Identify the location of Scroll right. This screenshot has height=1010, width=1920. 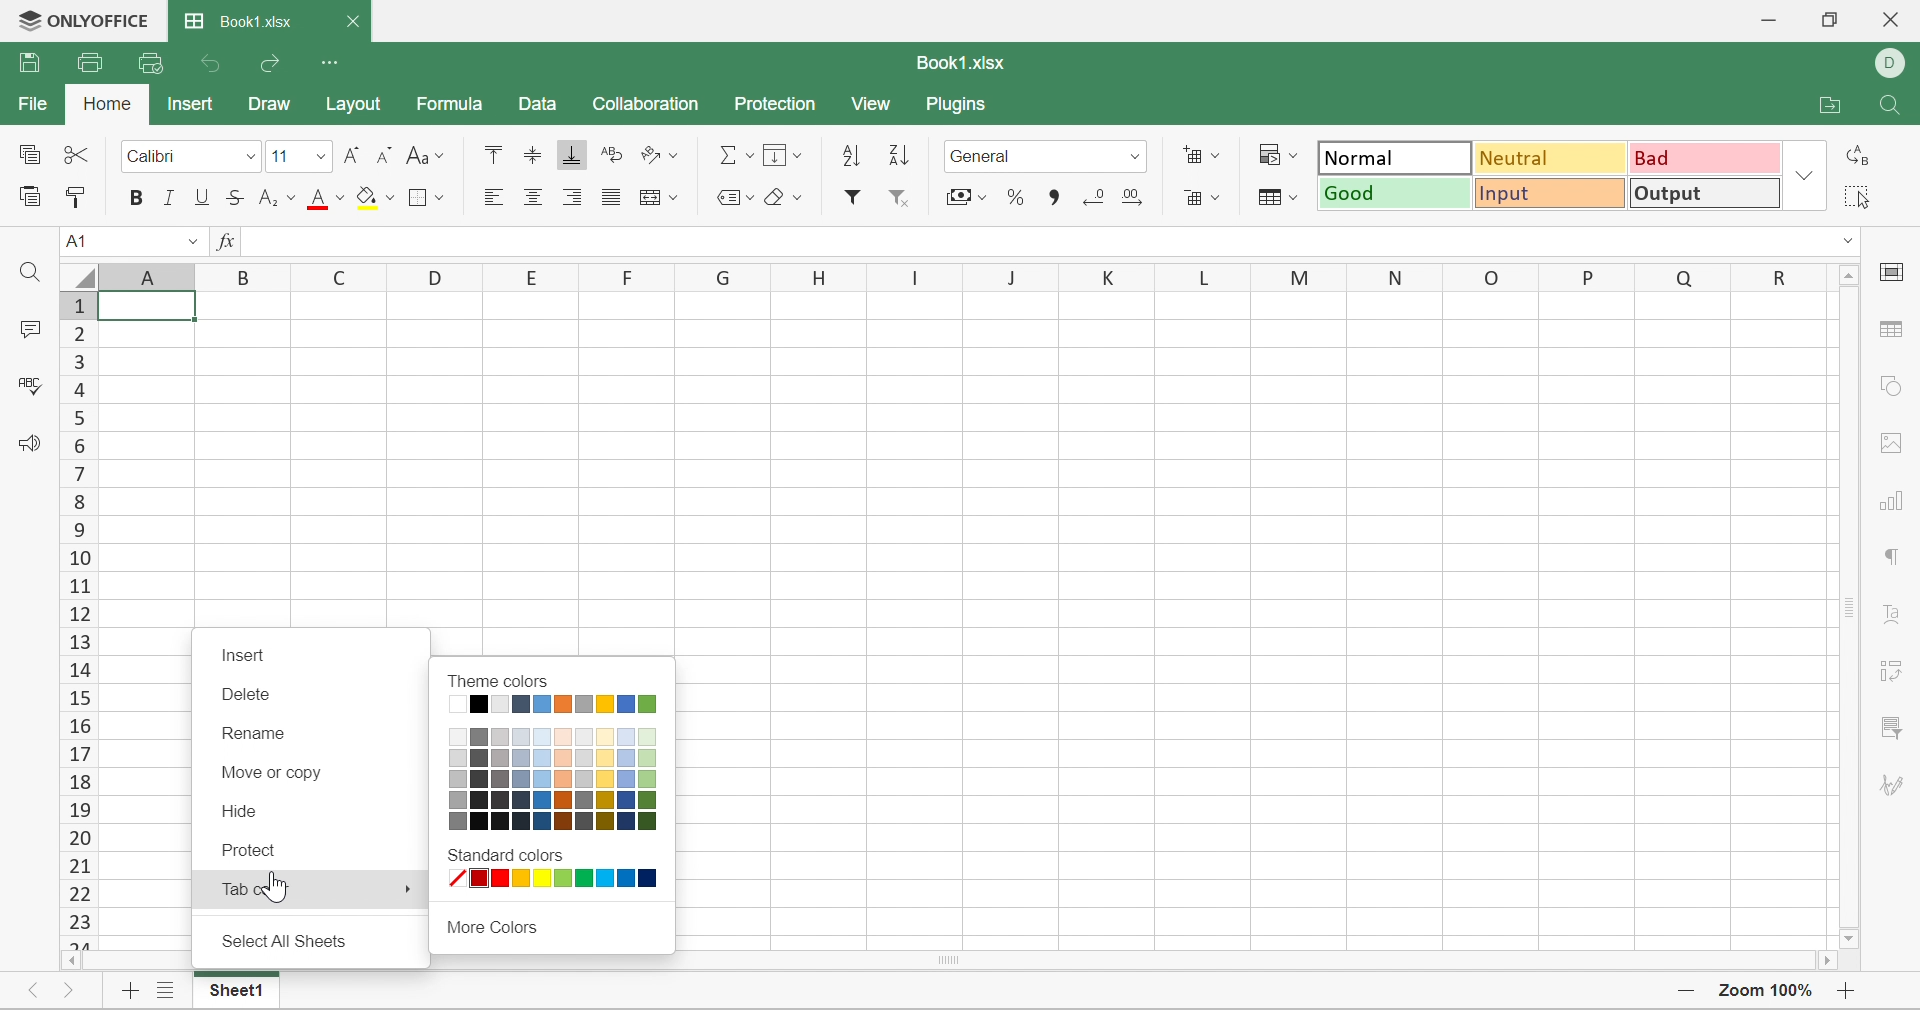
(1822, 959).